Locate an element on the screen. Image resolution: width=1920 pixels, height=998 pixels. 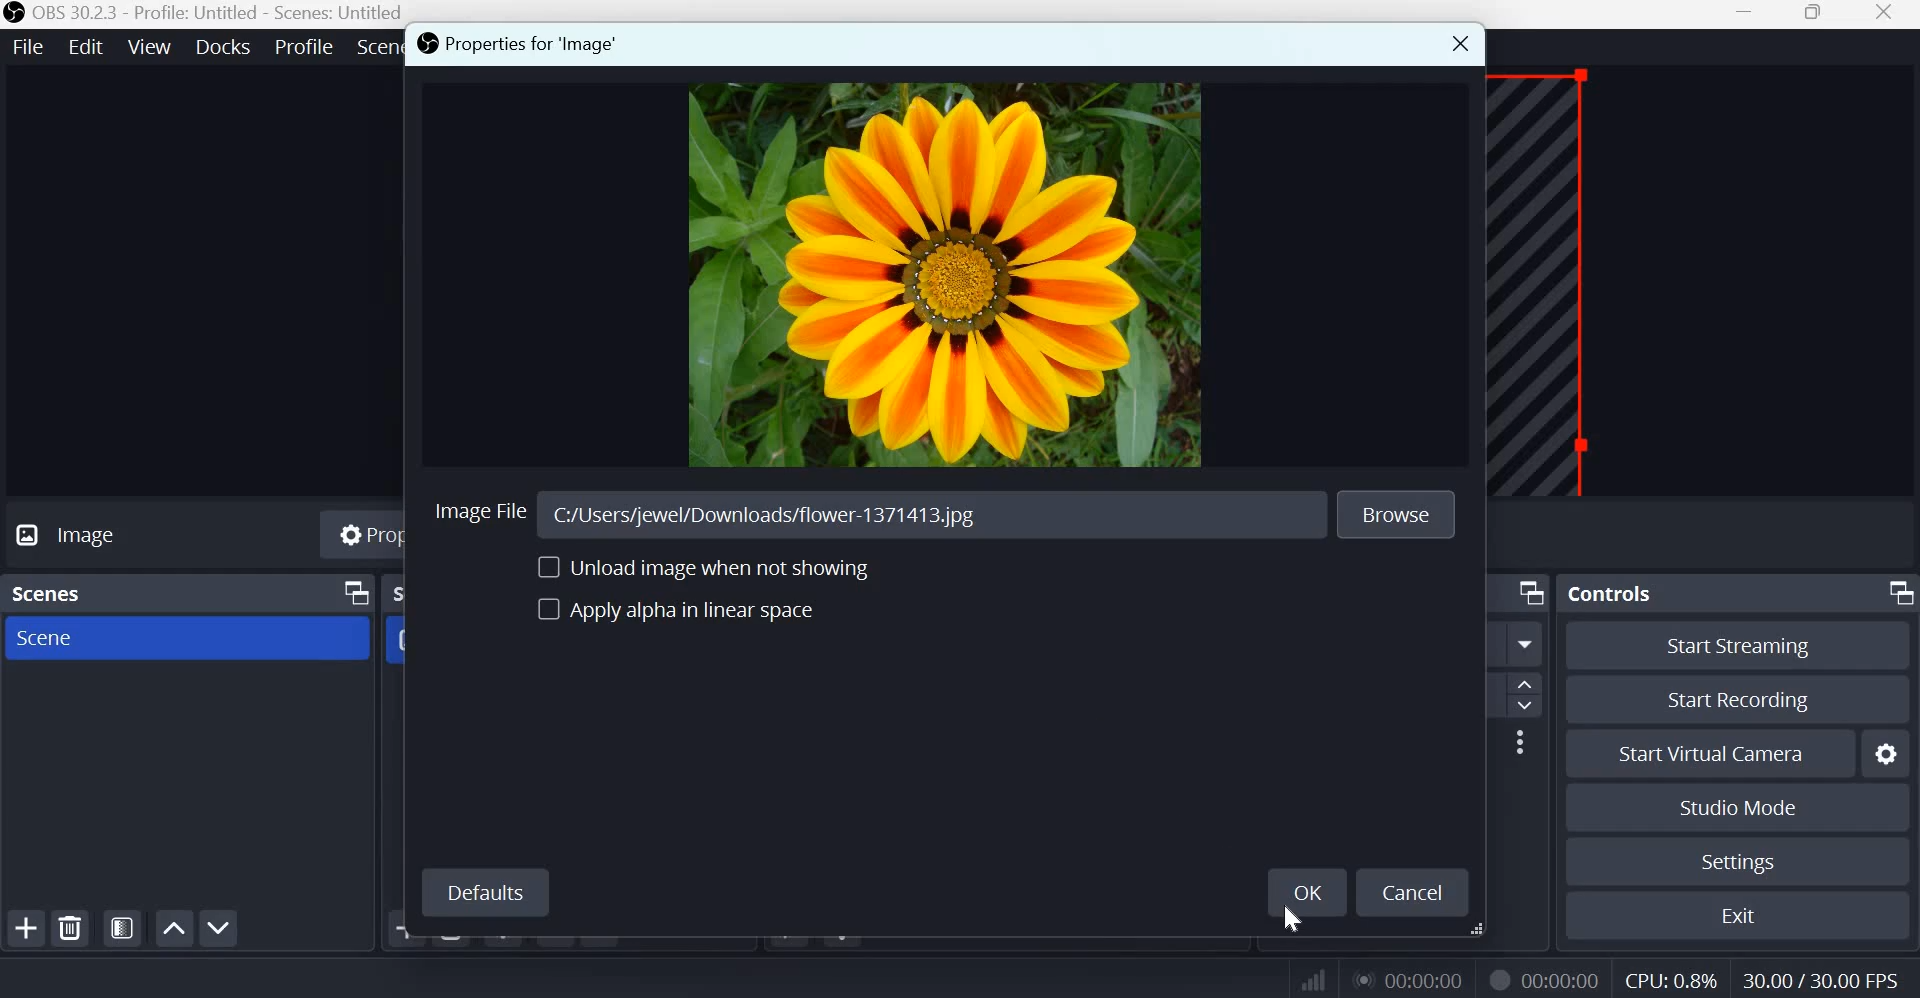
Dock Options icon is located at coordinates (1531, 593).